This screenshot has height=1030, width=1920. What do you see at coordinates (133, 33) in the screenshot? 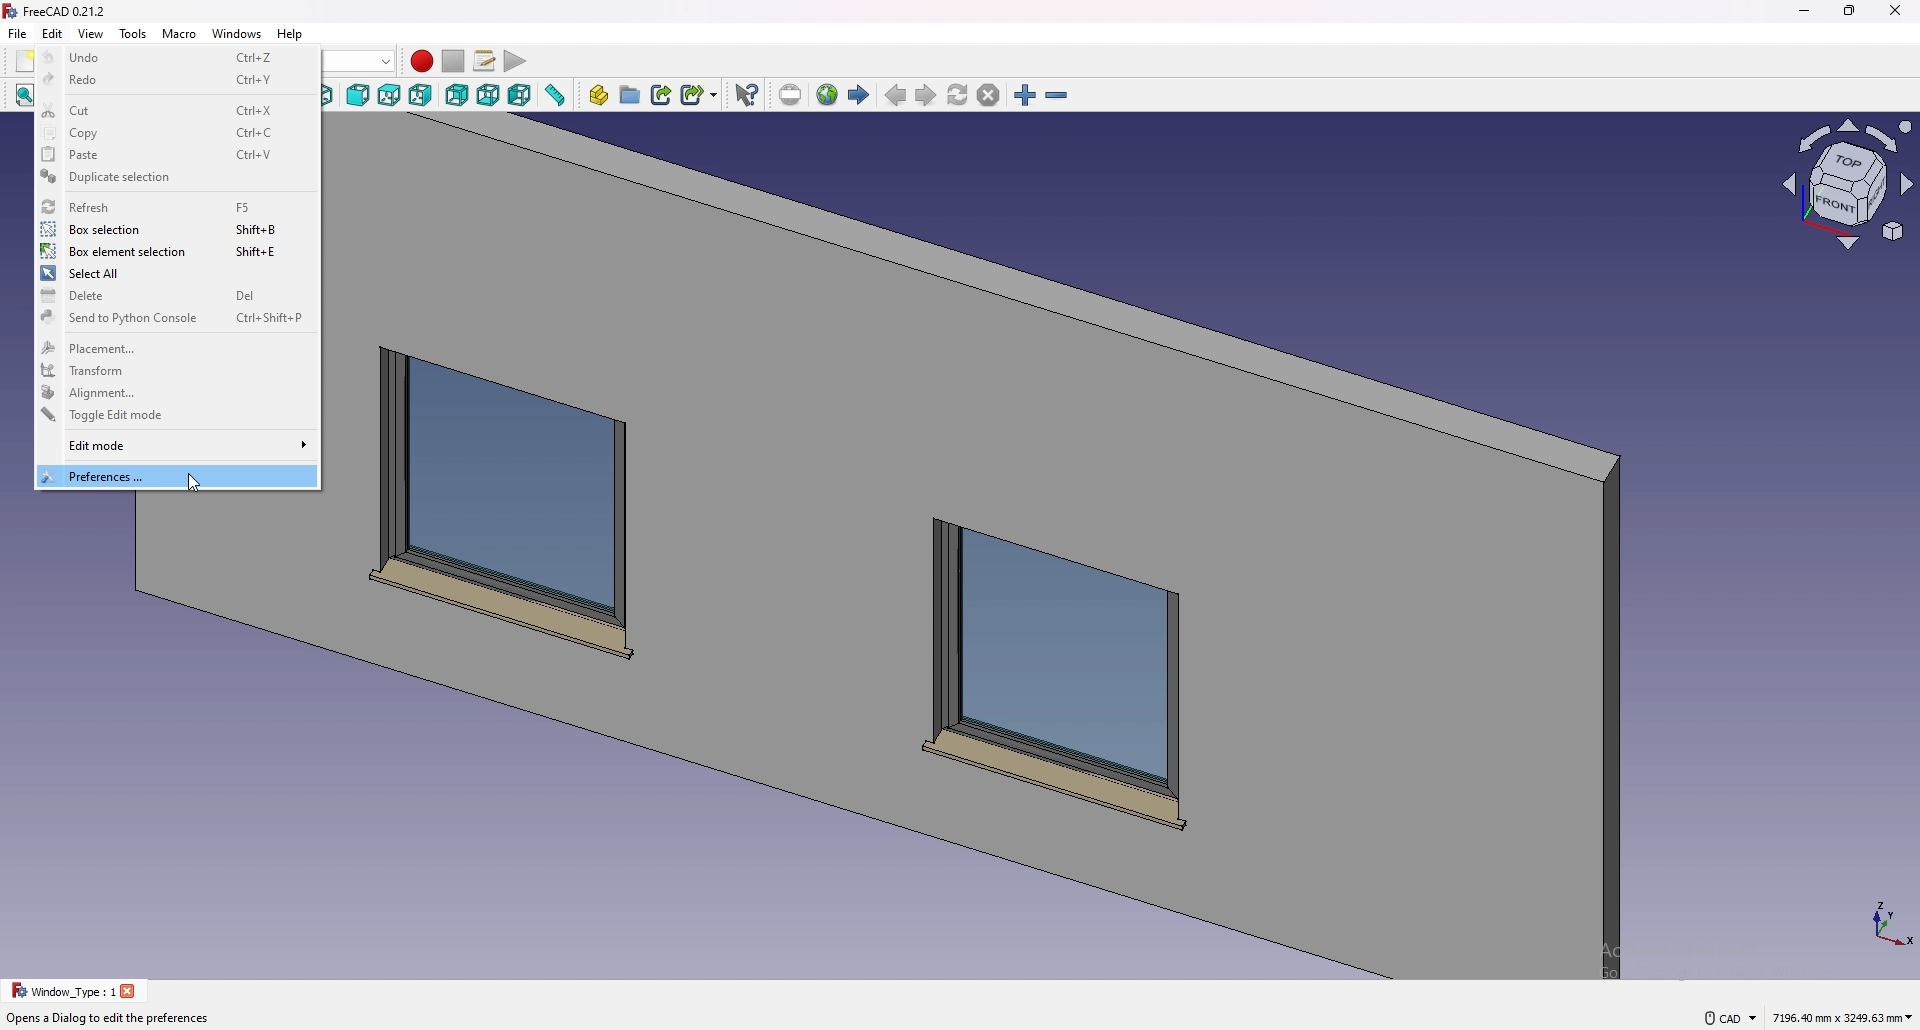
I see `tools` at bounding box center [133, 33].